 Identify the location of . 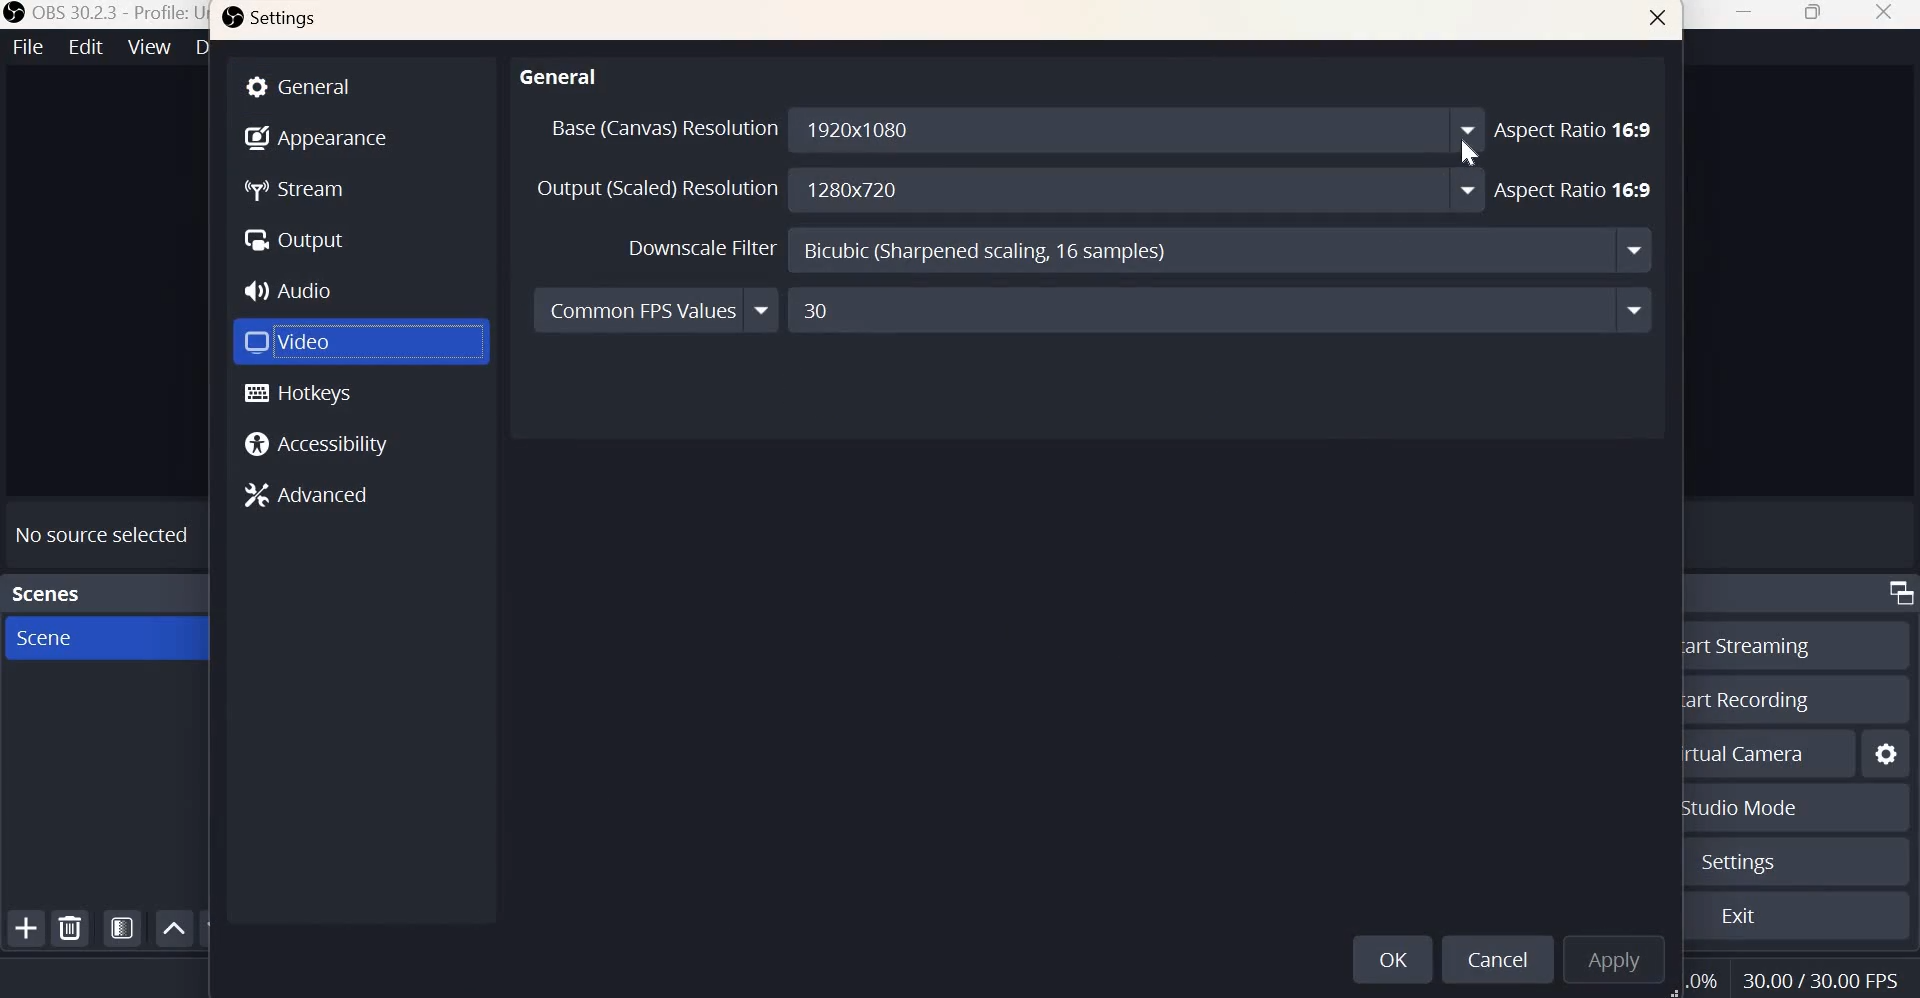
(1220, 310).